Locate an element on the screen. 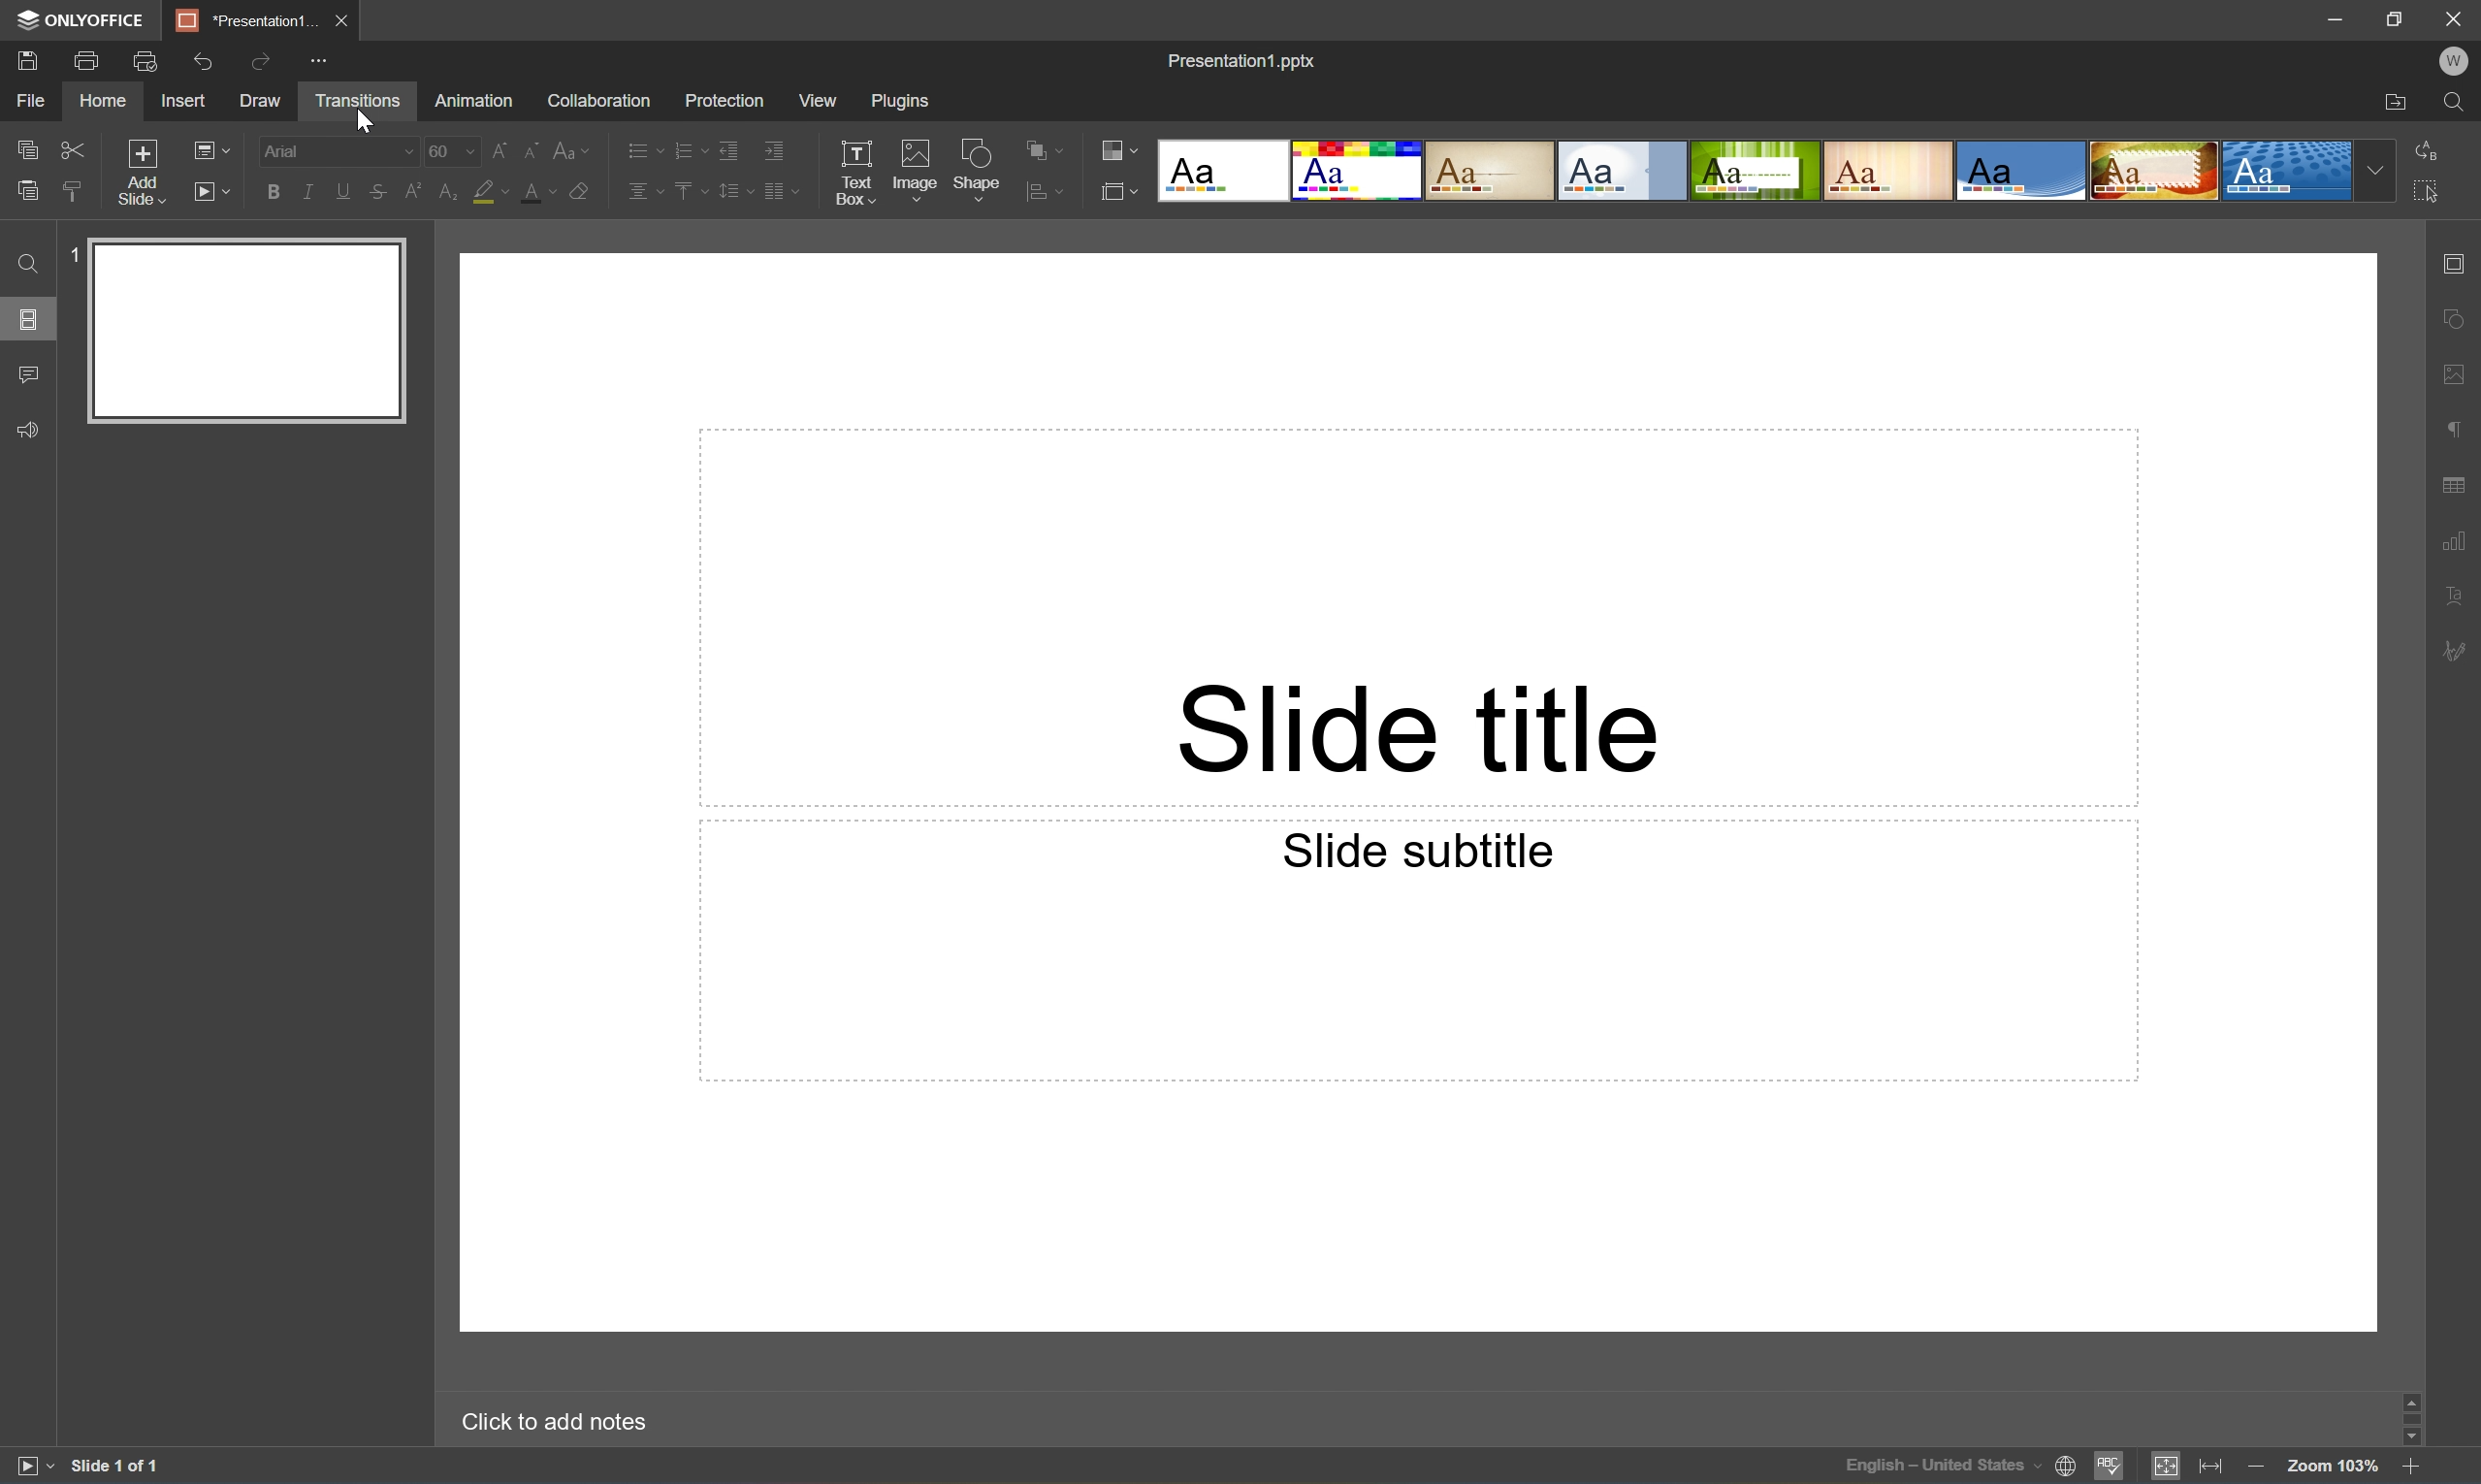  Select slide size is located at coordinates (1123, 194).